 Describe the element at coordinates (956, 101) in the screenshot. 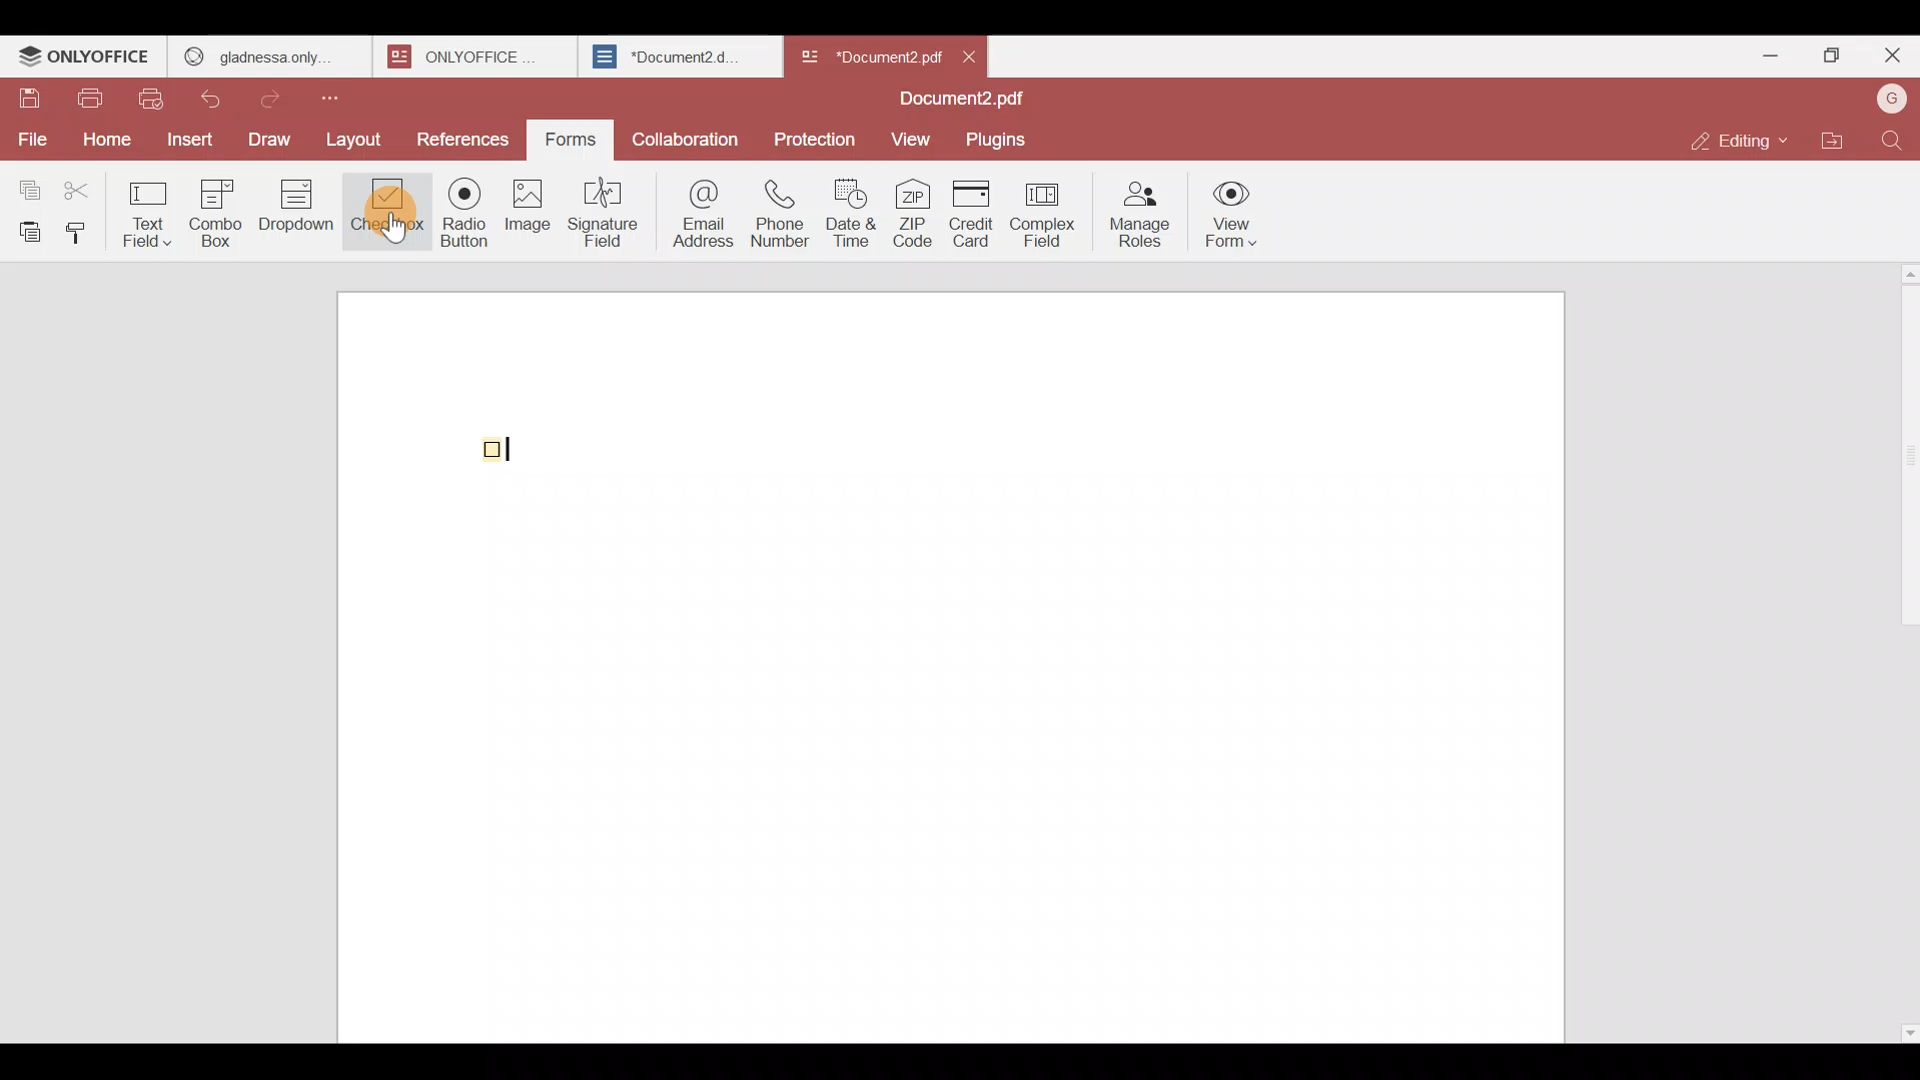

I see `Document2.pdf` at that location.